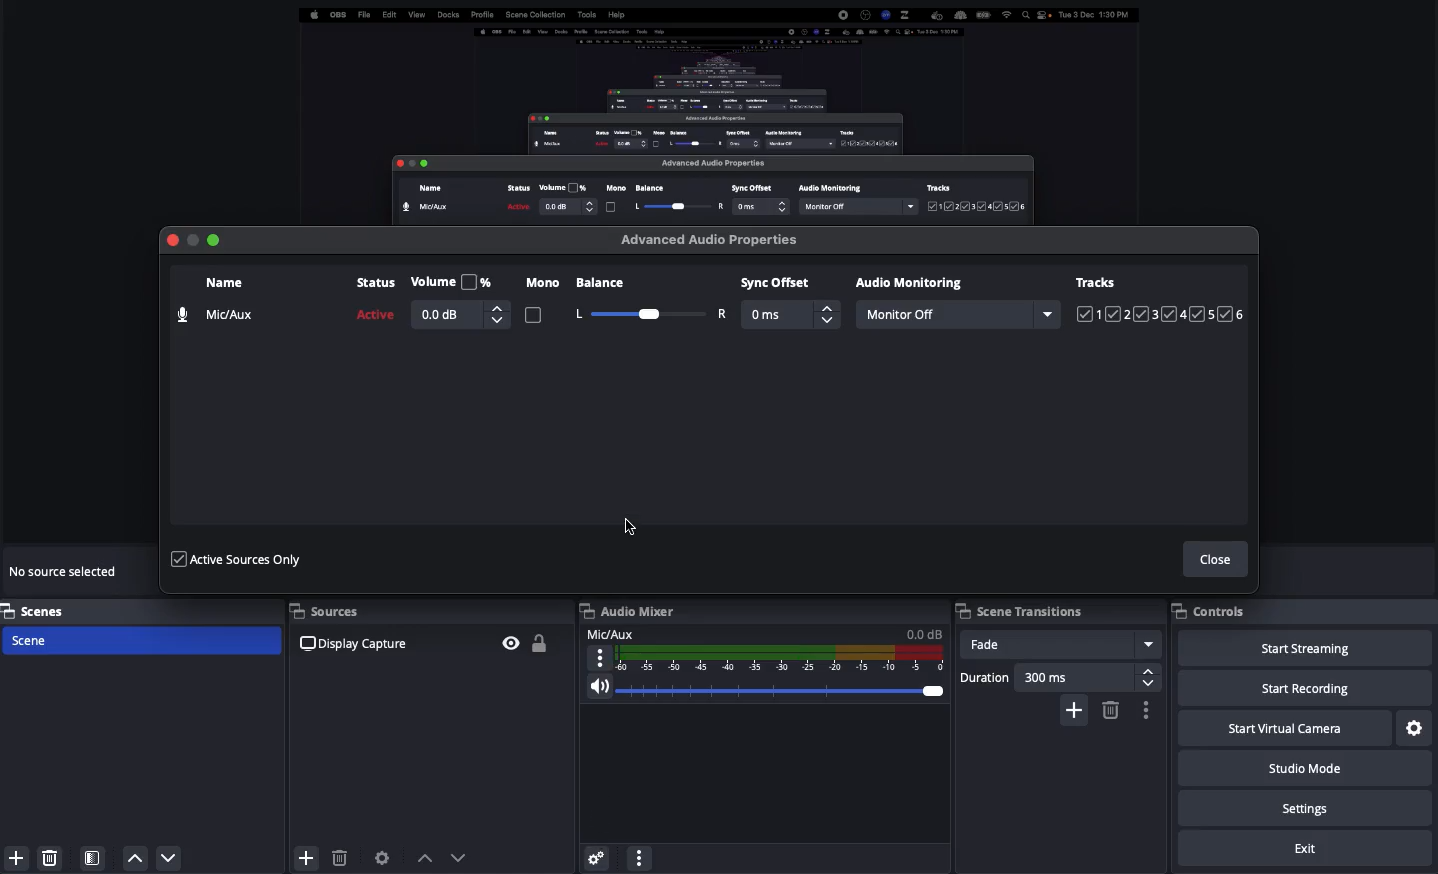 This screenshot has width=1438, height=874. I want to click on Active sources only, so click(240, 560).